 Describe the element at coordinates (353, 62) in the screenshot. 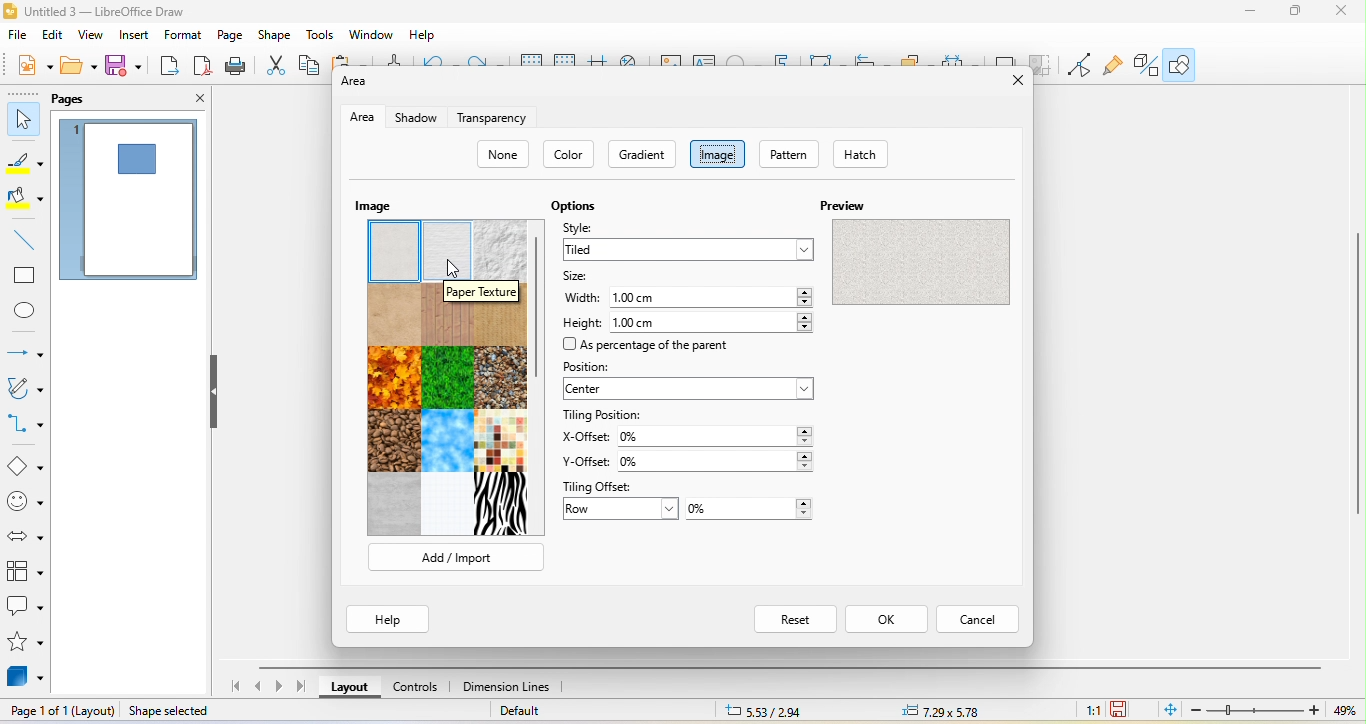

I see `paste` at that location.